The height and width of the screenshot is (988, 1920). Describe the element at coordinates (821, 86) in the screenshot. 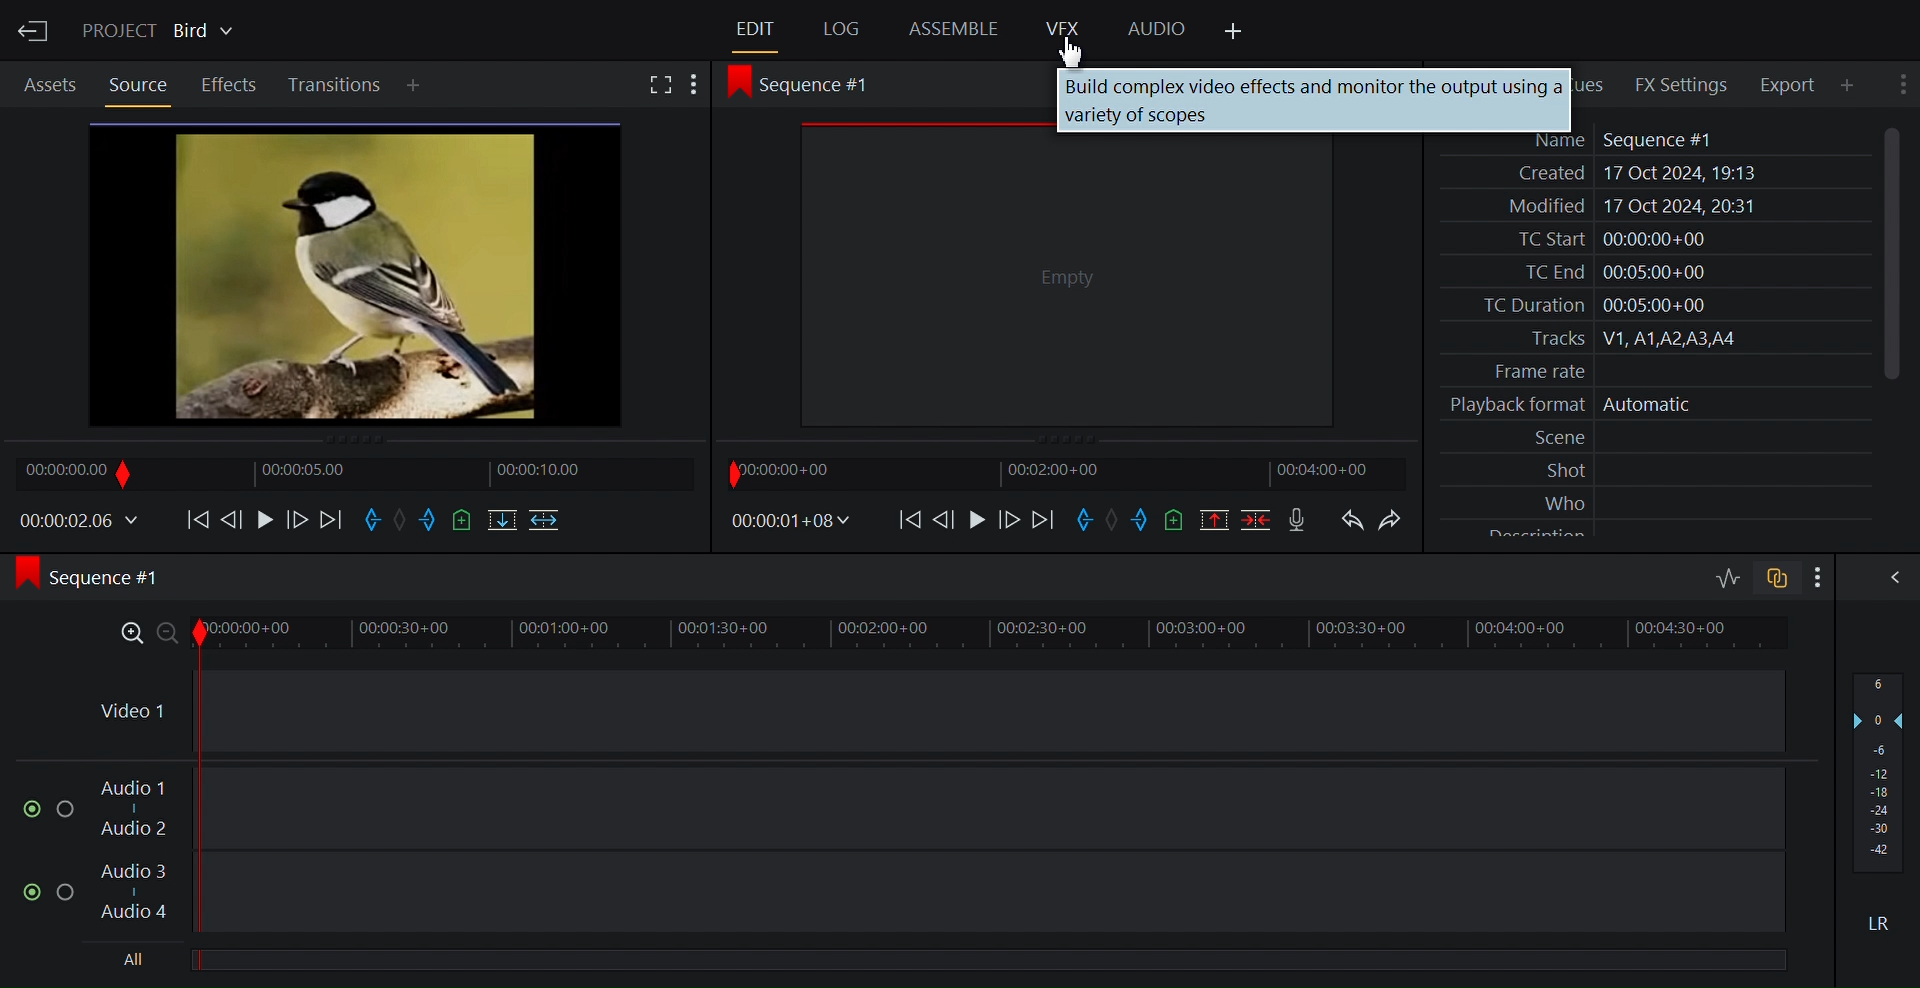

I see `Sequence 1` at that location.